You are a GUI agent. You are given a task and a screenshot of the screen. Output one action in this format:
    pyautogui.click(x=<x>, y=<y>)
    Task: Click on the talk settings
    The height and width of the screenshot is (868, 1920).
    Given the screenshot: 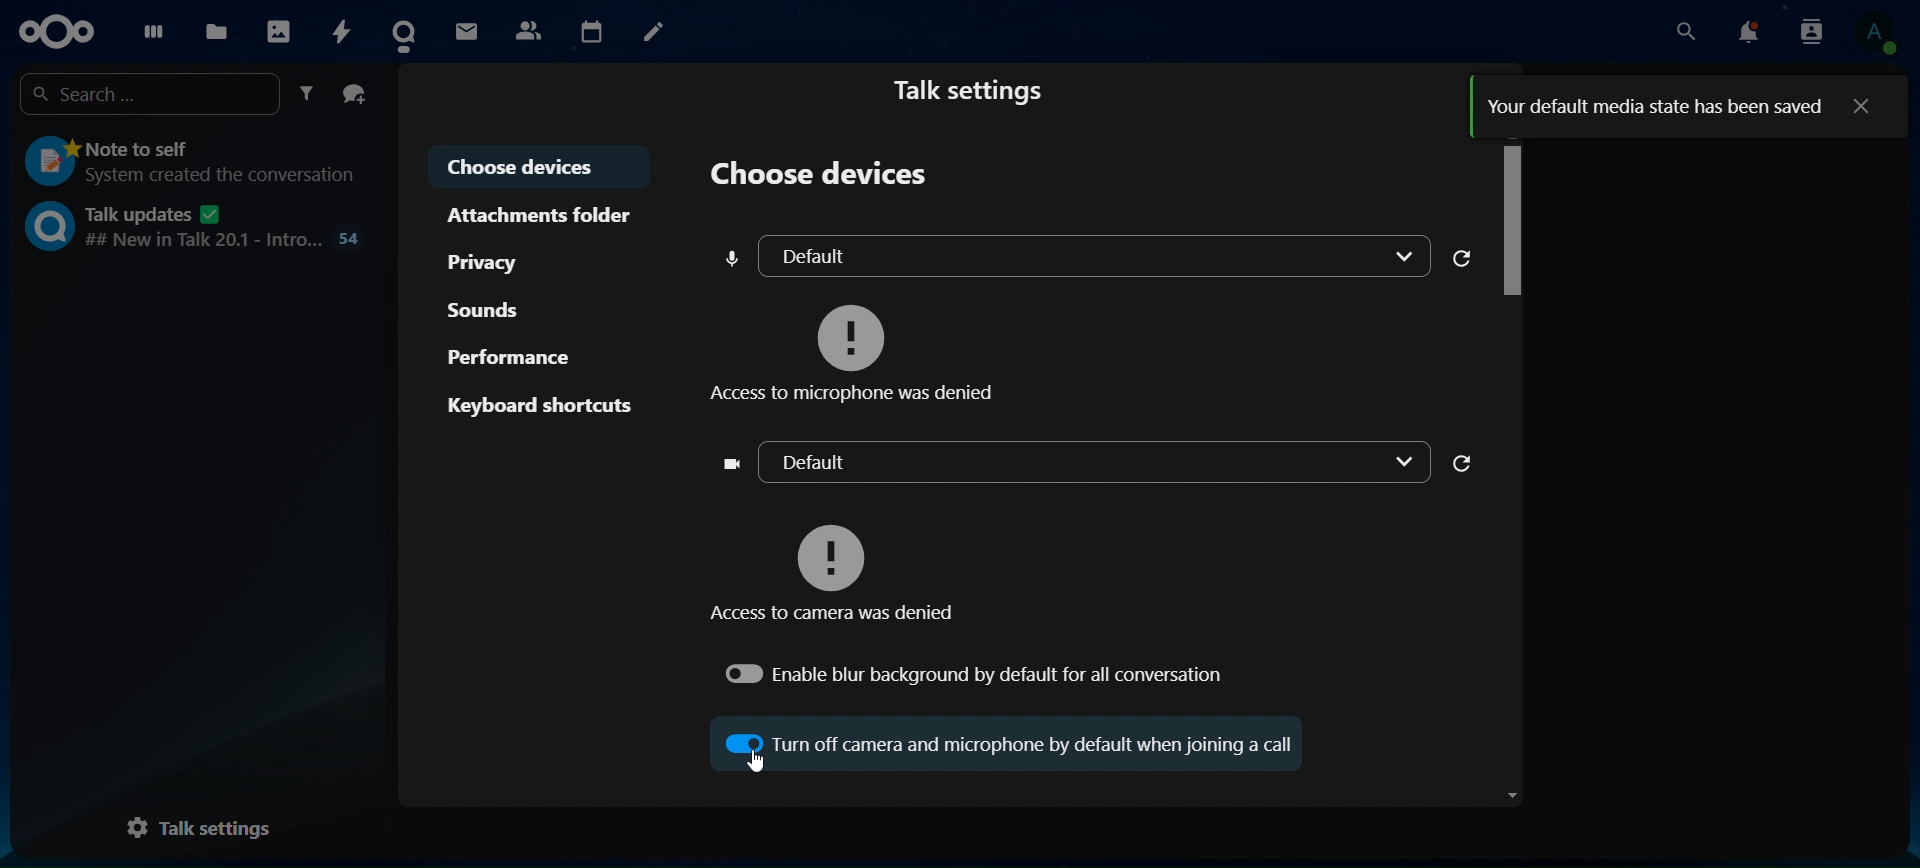 What is the action you would take?
    pyautogui.click(x=194, y=829)
    